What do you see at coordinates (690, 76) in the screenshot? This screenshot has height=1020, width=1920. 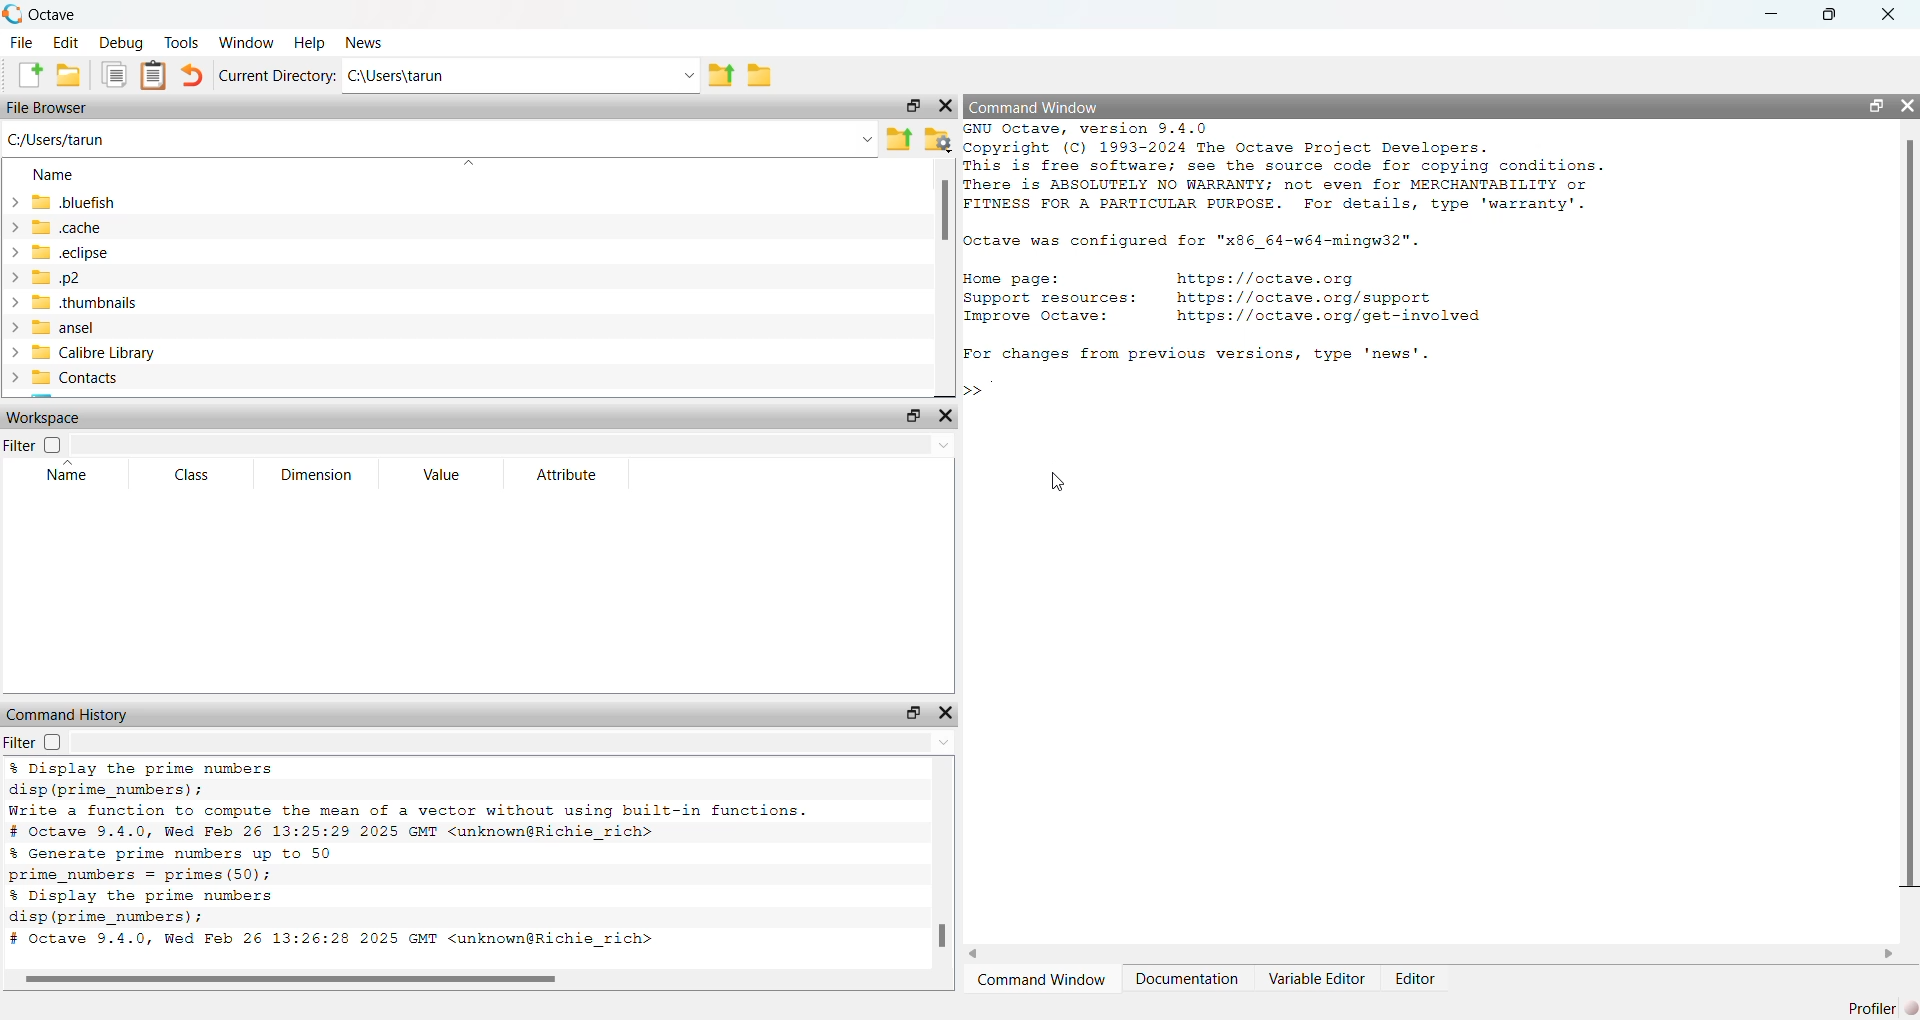 I see `Drop-down ` at bounding box center [690, 76].